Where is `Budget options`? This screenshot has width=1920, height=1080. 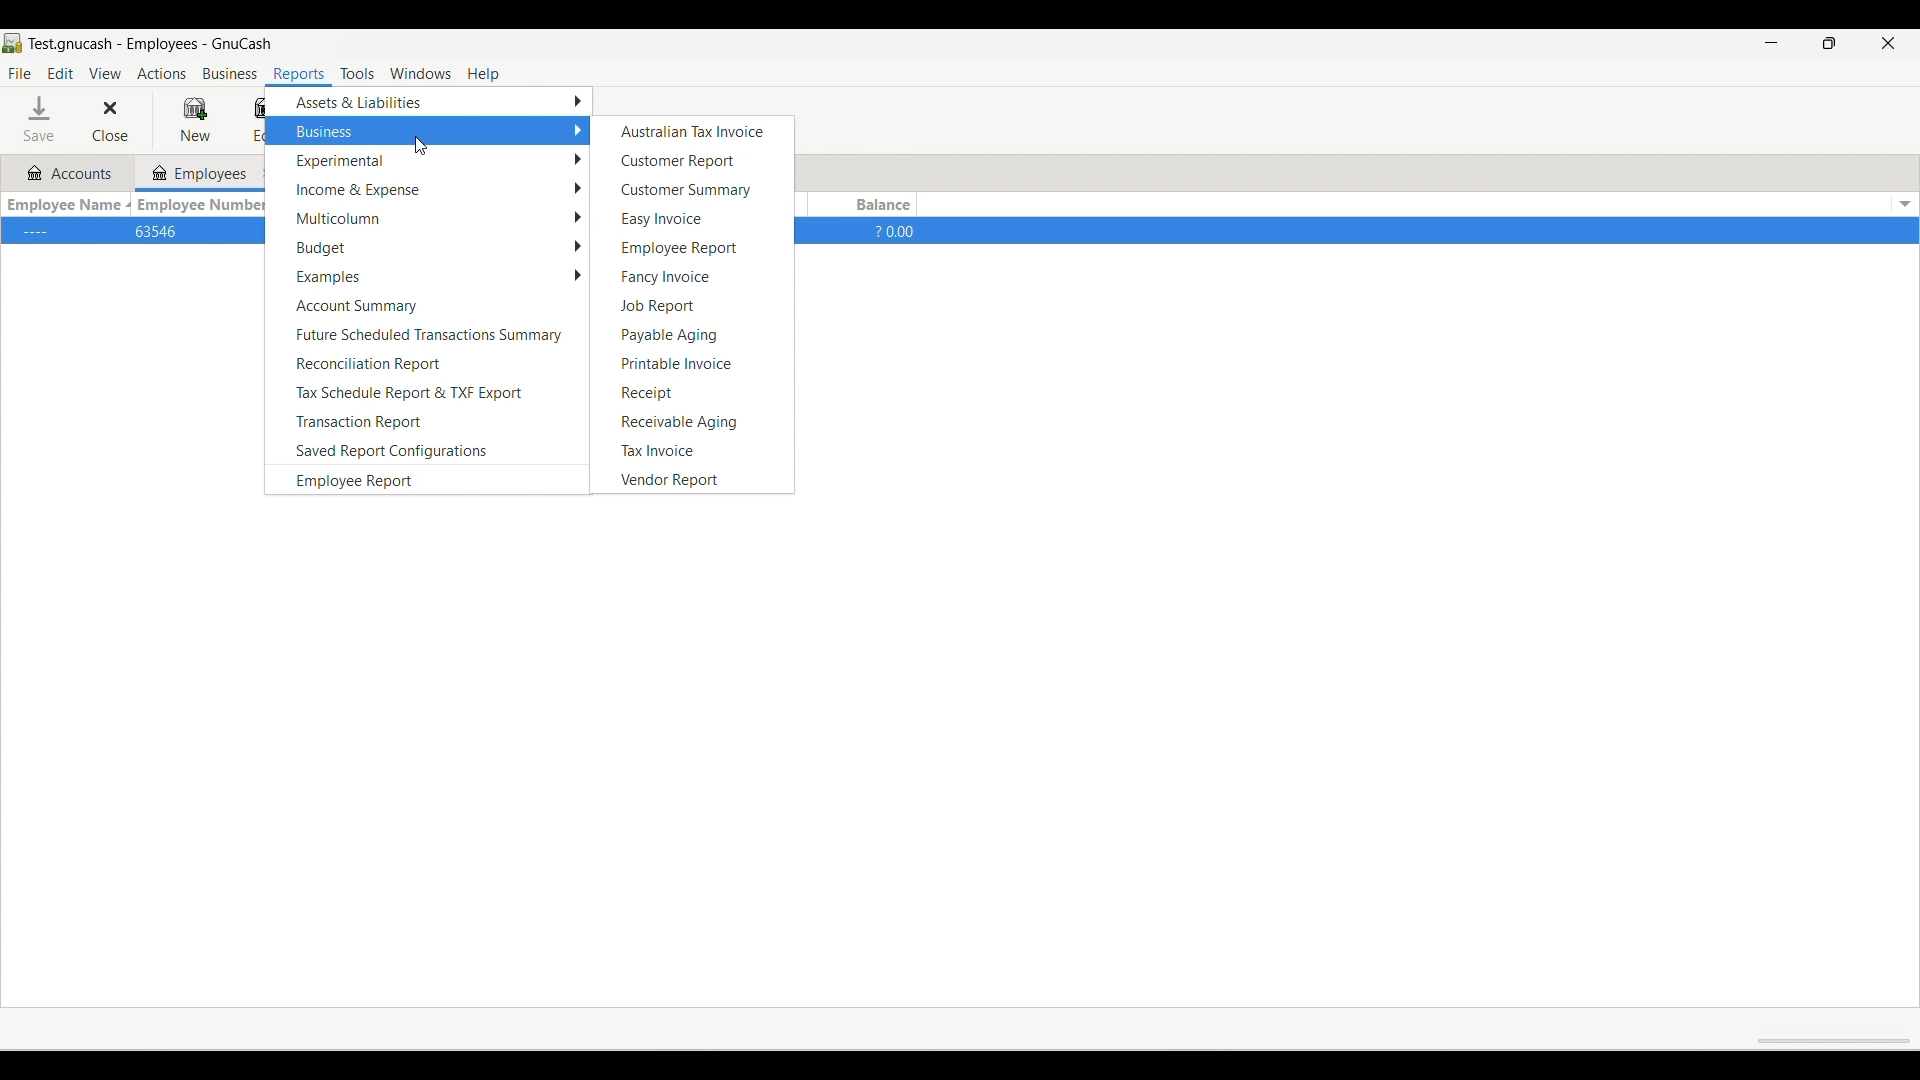 Budget options is located at coordinates (428, 246).